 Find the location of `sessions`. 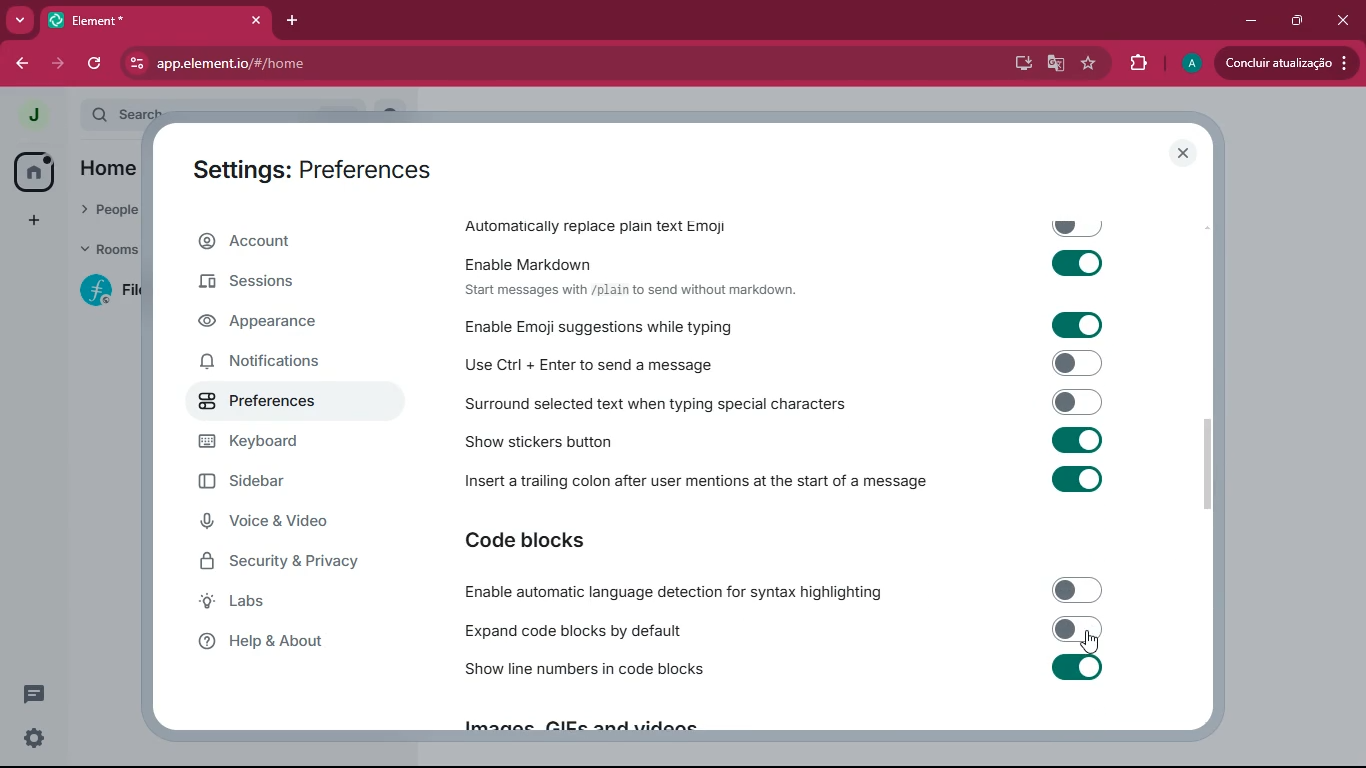

sessions is located at coordinates (283, 285).